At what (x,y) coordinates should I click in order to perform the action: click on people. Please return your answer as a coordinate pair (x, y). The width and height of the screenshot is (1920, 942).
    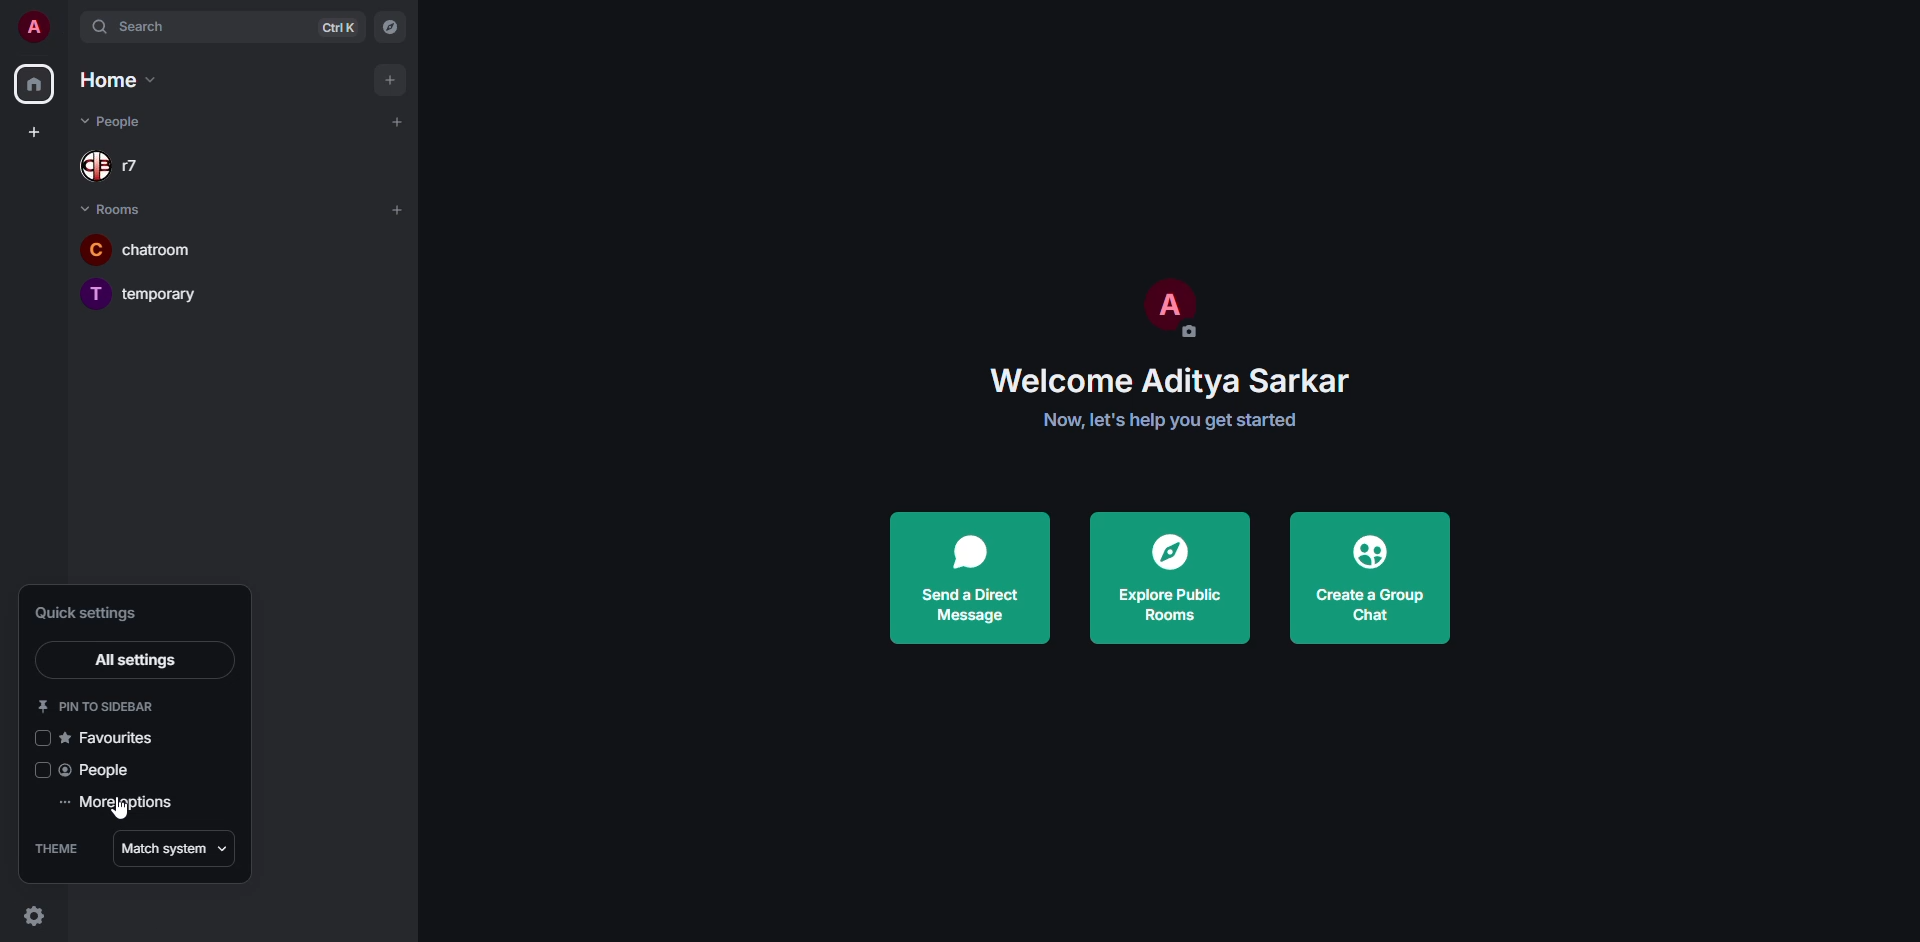
    Looking at the image, I should click on (117, 168).